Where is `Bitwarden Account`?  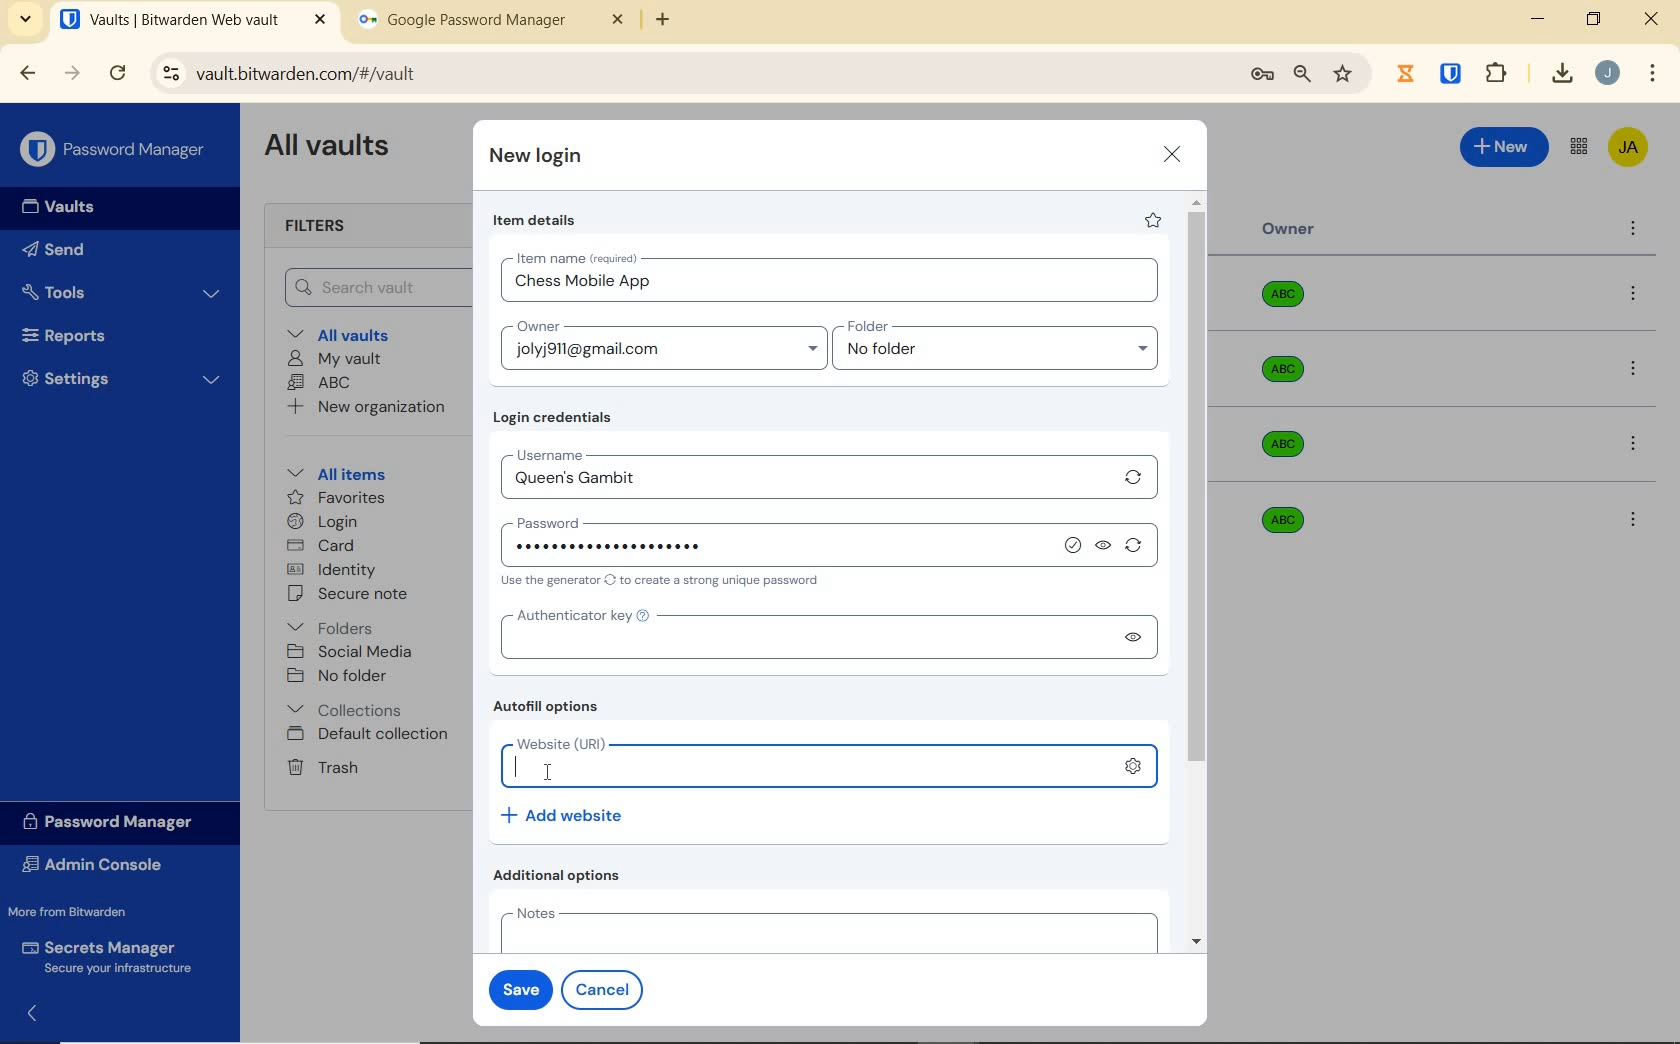
Bitwarden Account is located at coordinates (1628, 149).